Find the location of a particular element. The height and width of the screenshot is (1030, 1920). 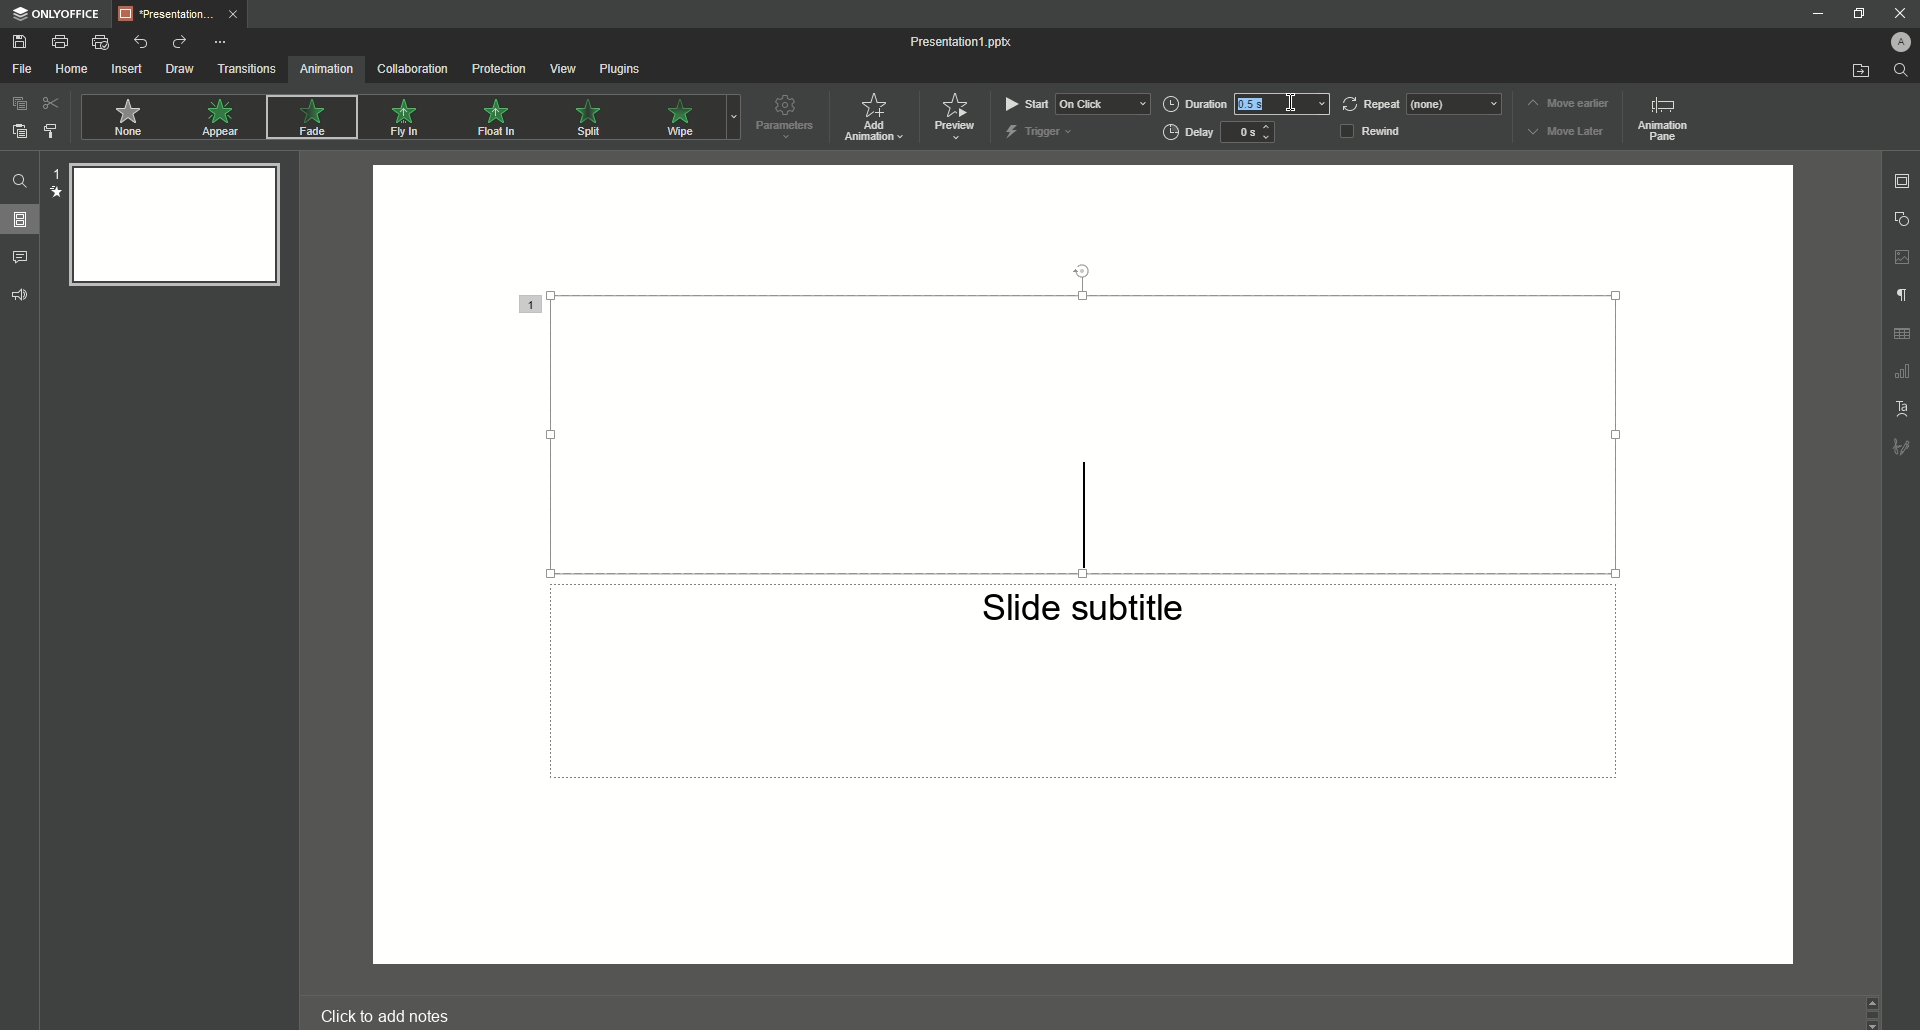

Add Animation is located at coordinates (878, 119).